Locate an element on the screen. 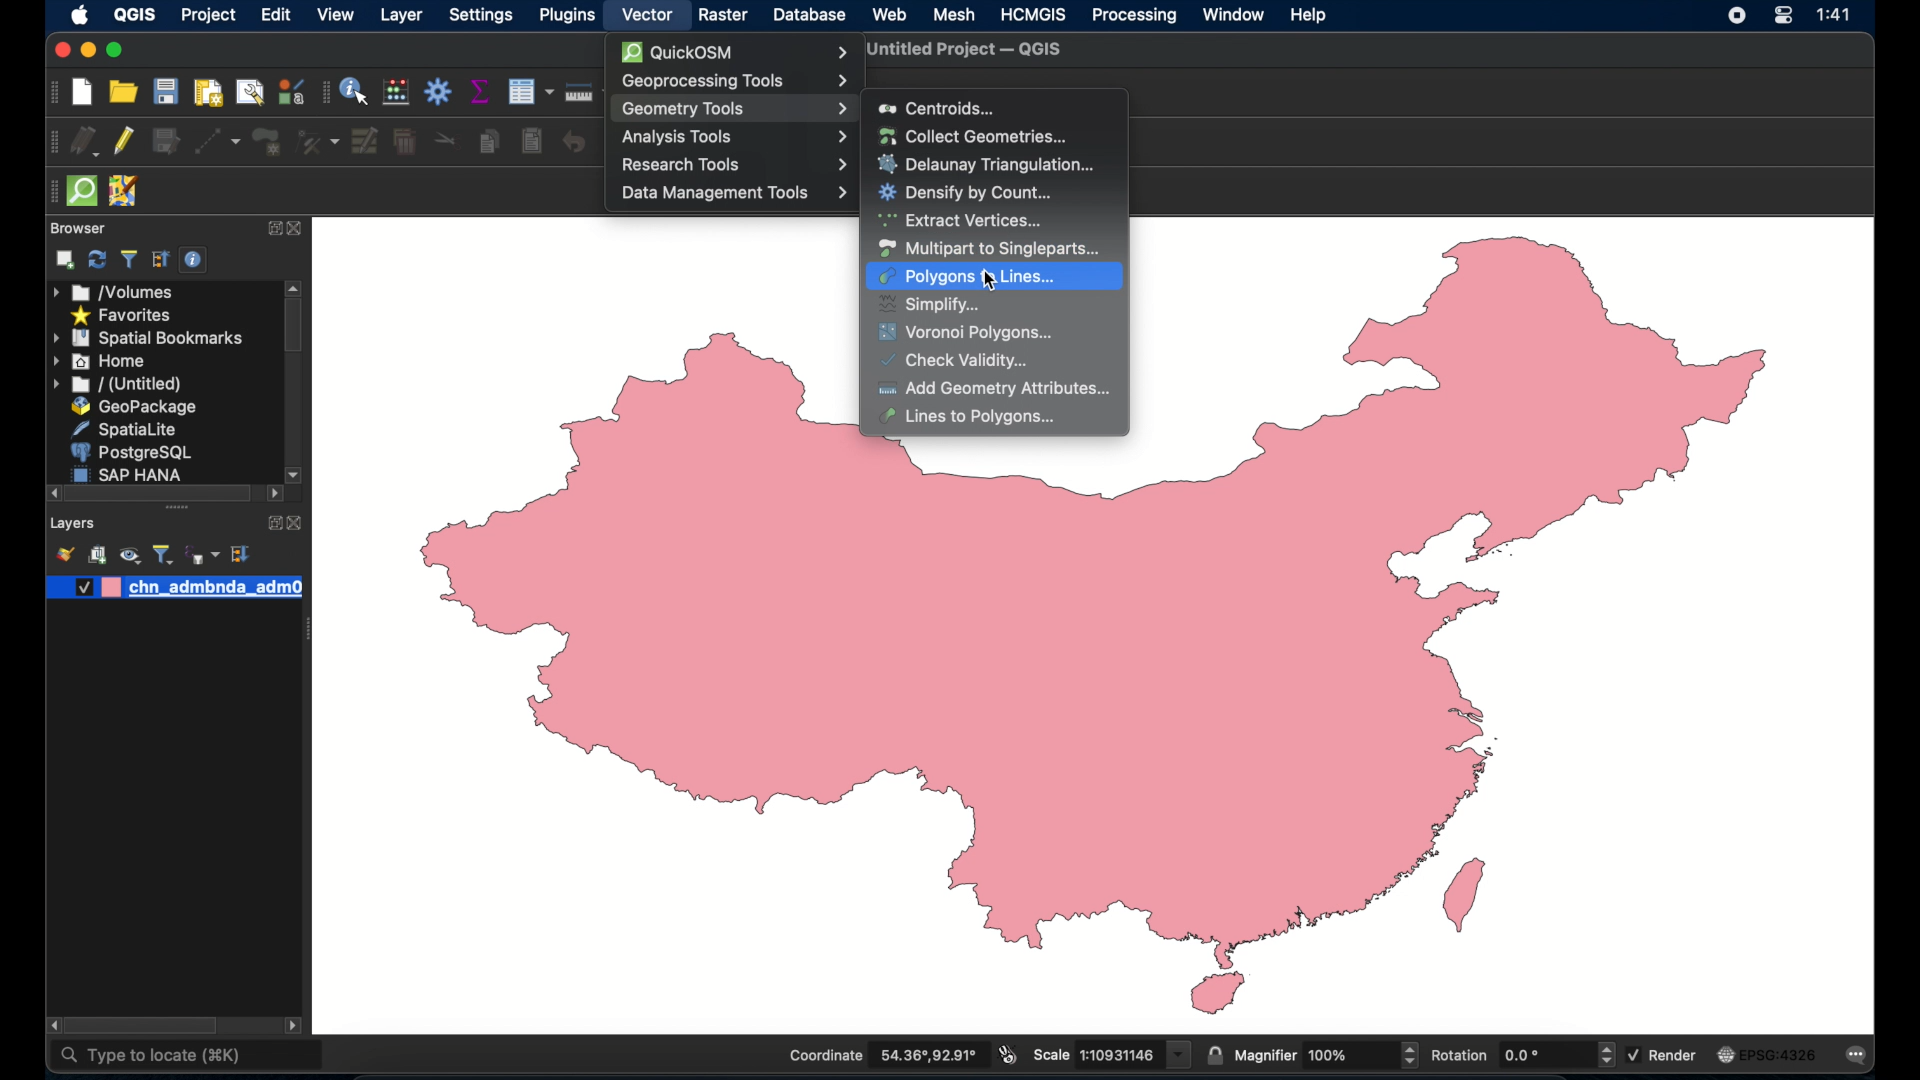  edit is located at coordinates (272, 15).